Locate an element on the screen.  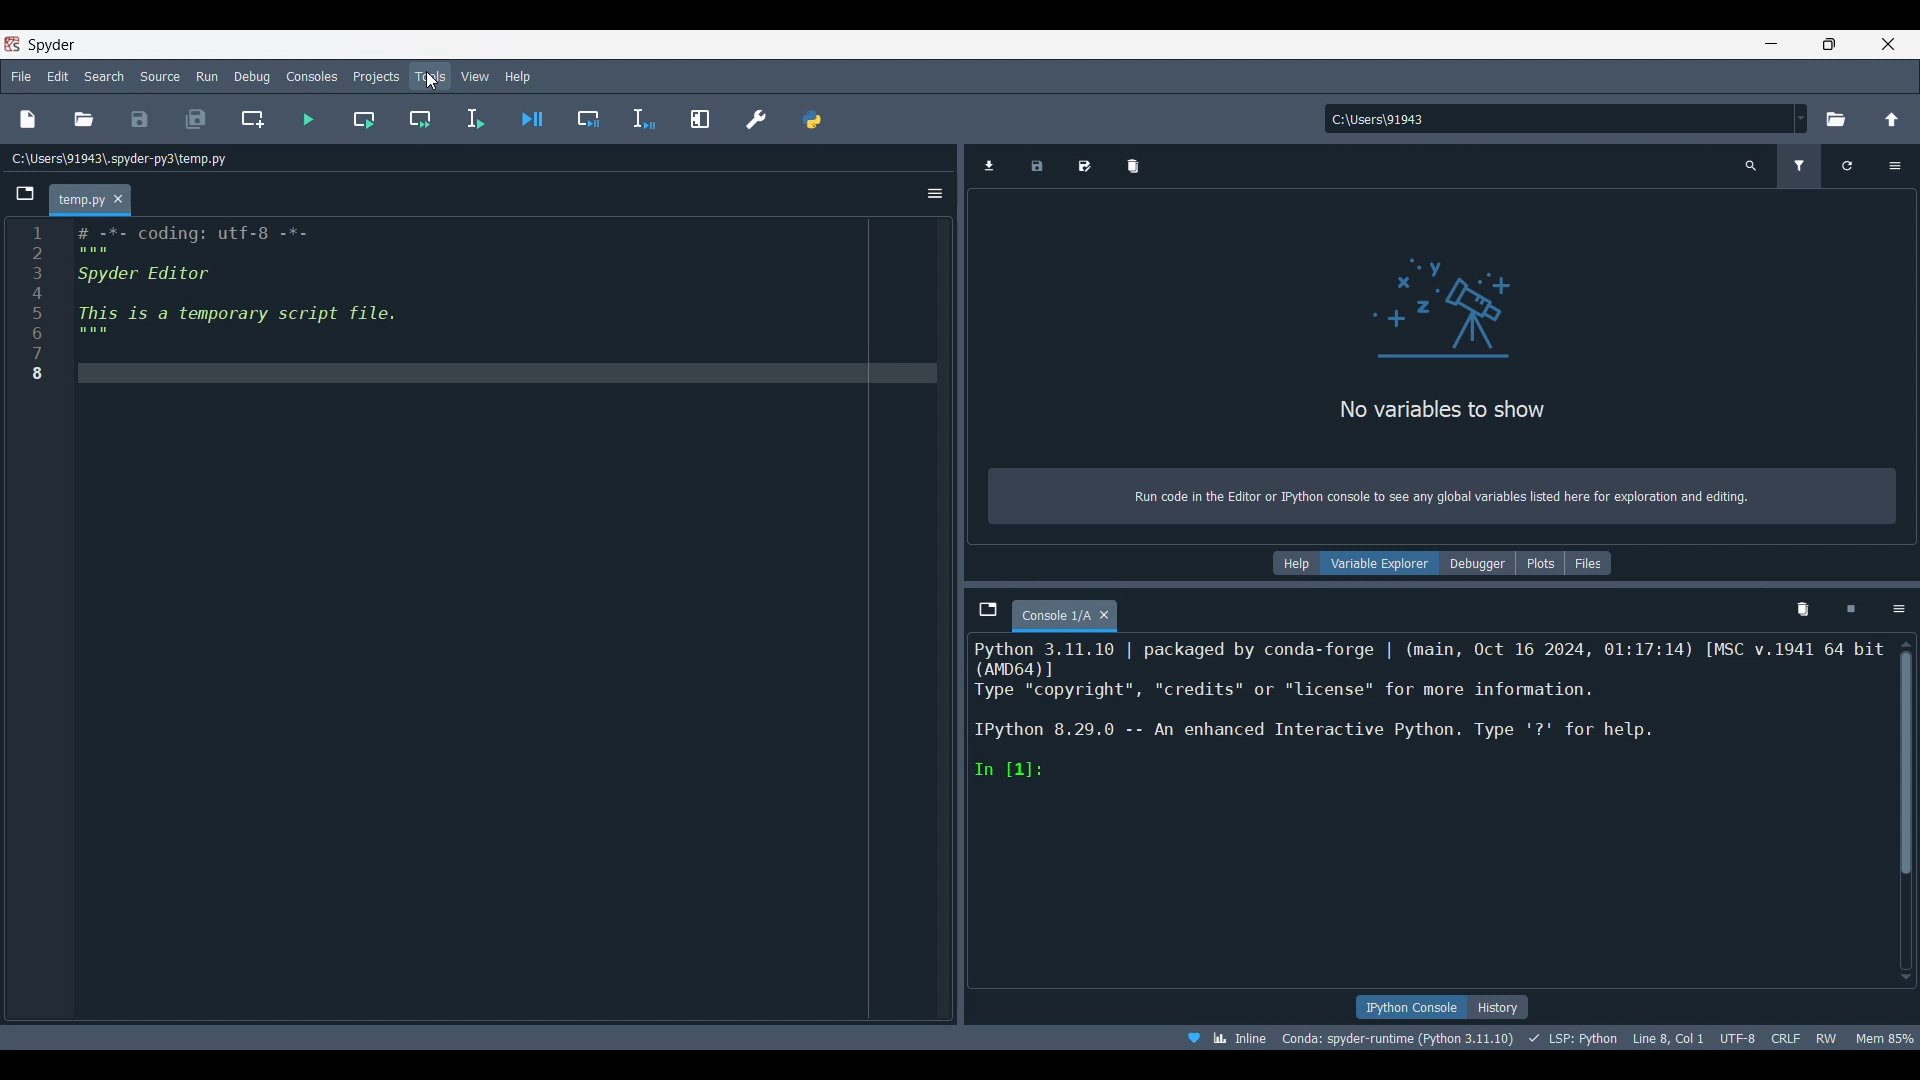
Interrupt kernel is located at coordinates (1850, 609).